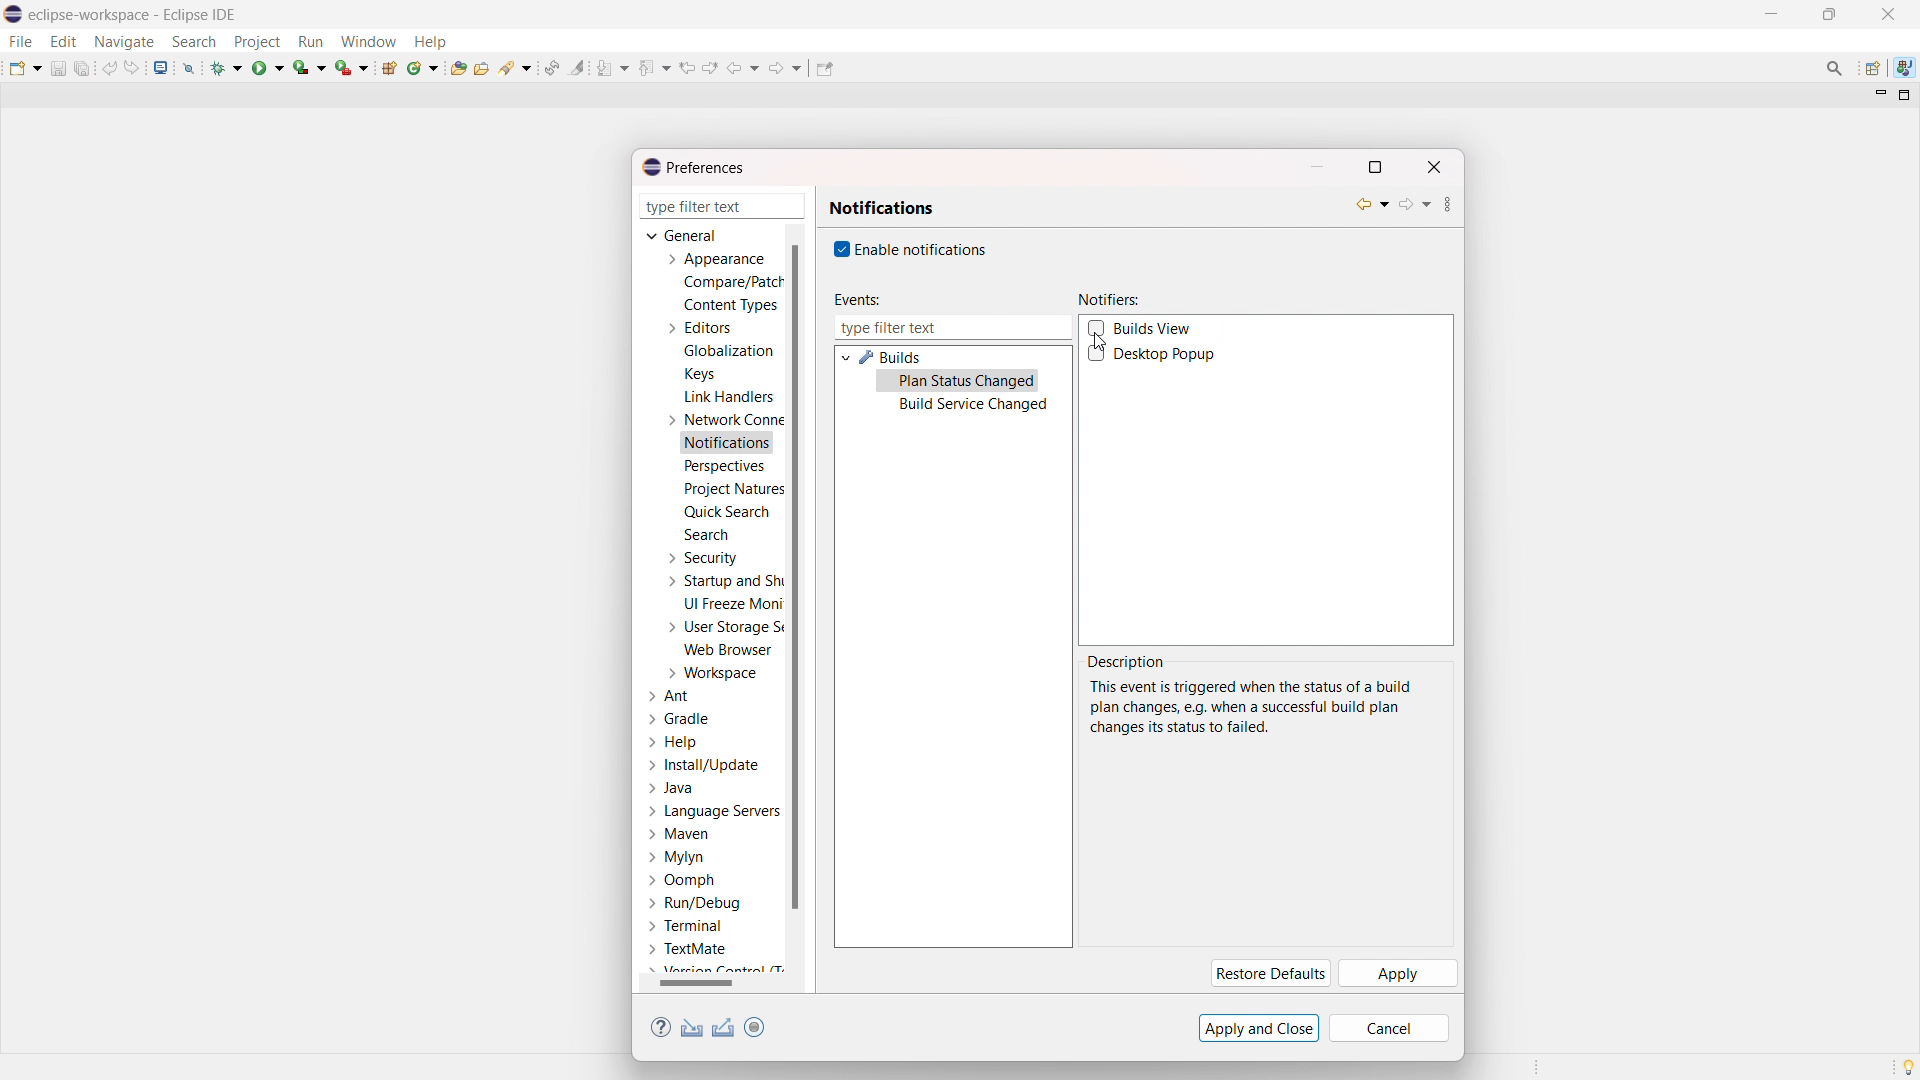  I want to click on skip all breakpoints, so click(189, 67).